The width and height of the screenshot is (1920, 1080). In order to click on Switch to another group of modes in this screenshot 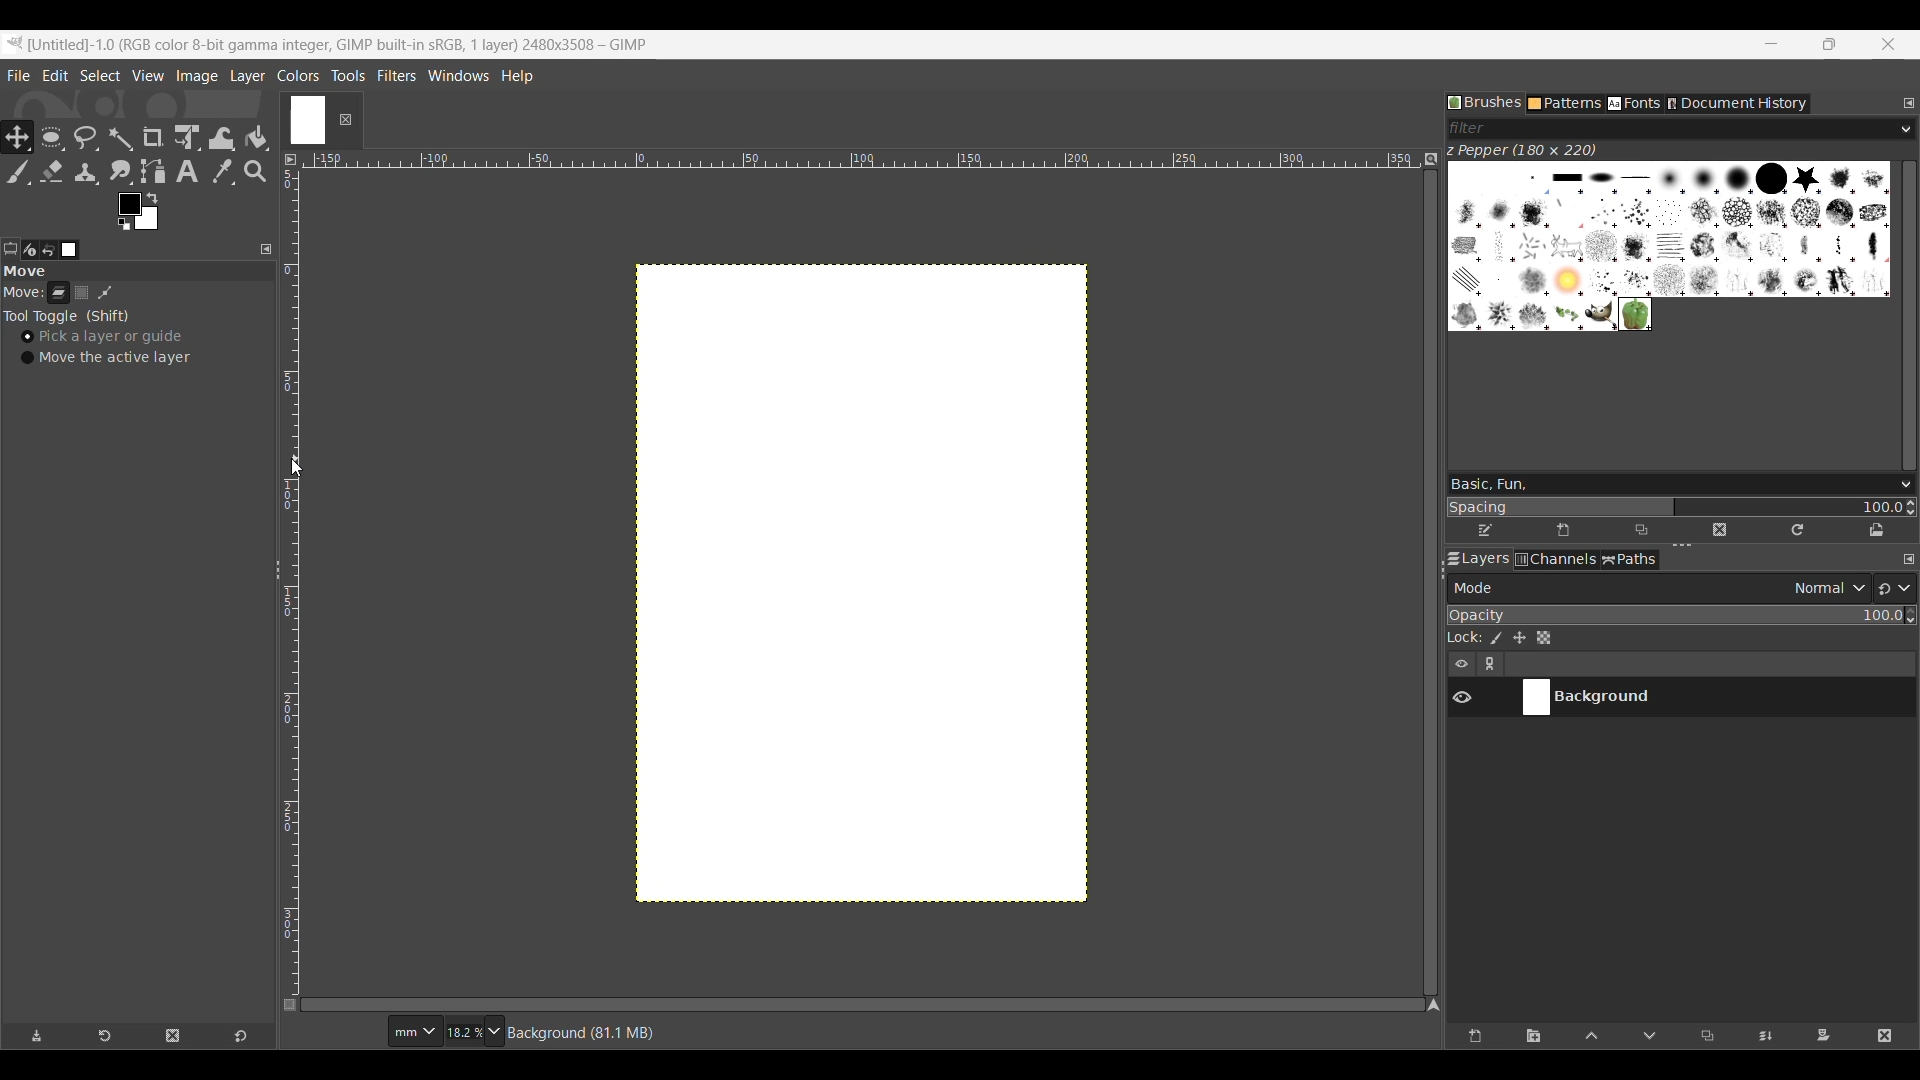, I will do `click(1894, 588)`.